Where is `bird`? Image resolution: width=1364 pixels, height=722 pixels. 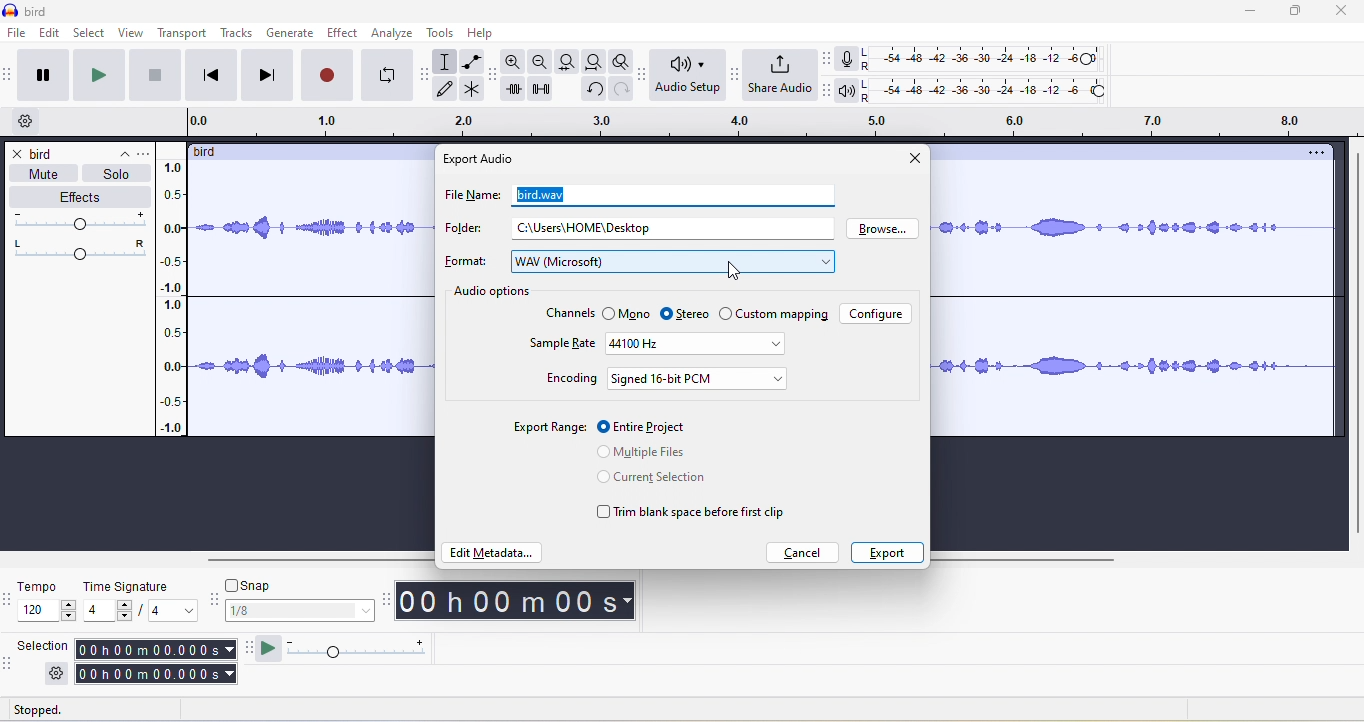 bird is located at coordinates (45, 154).